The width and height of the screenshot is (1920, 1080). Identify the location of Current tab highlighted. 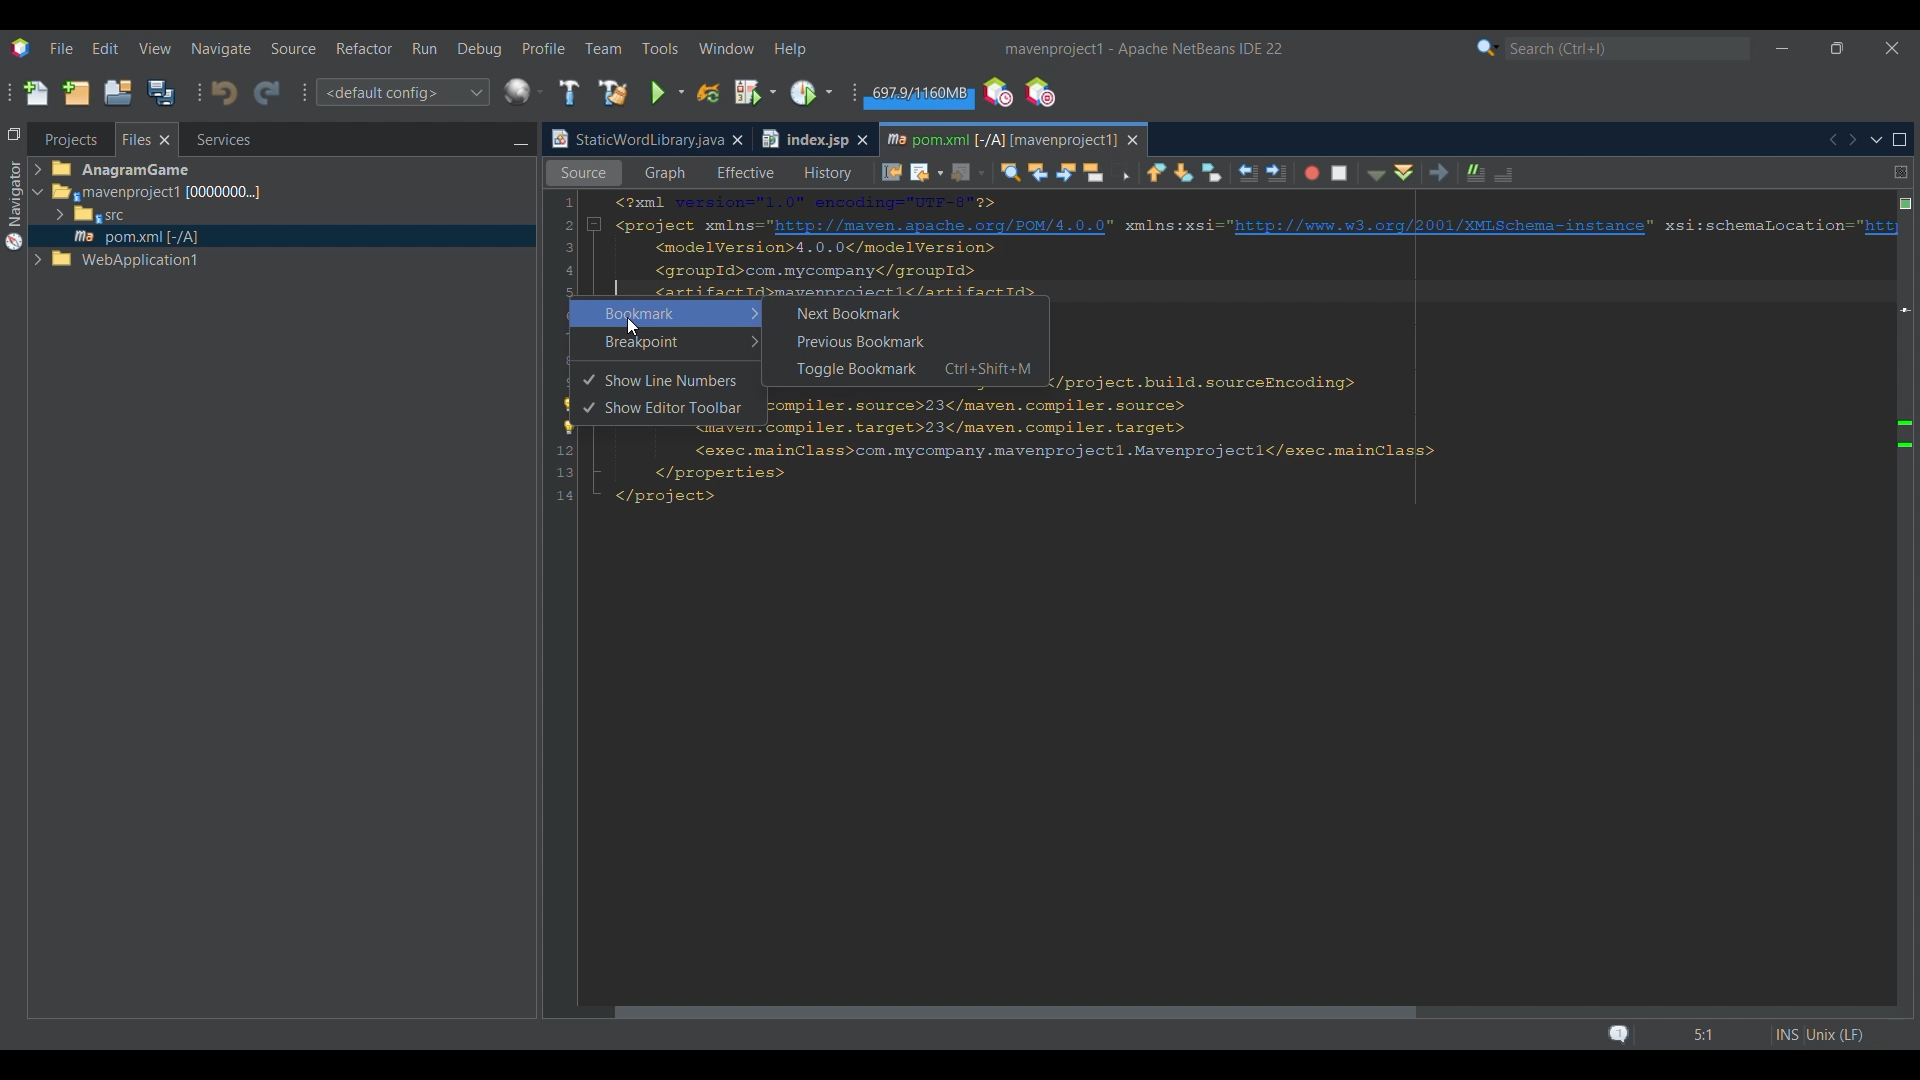
(999, 137).